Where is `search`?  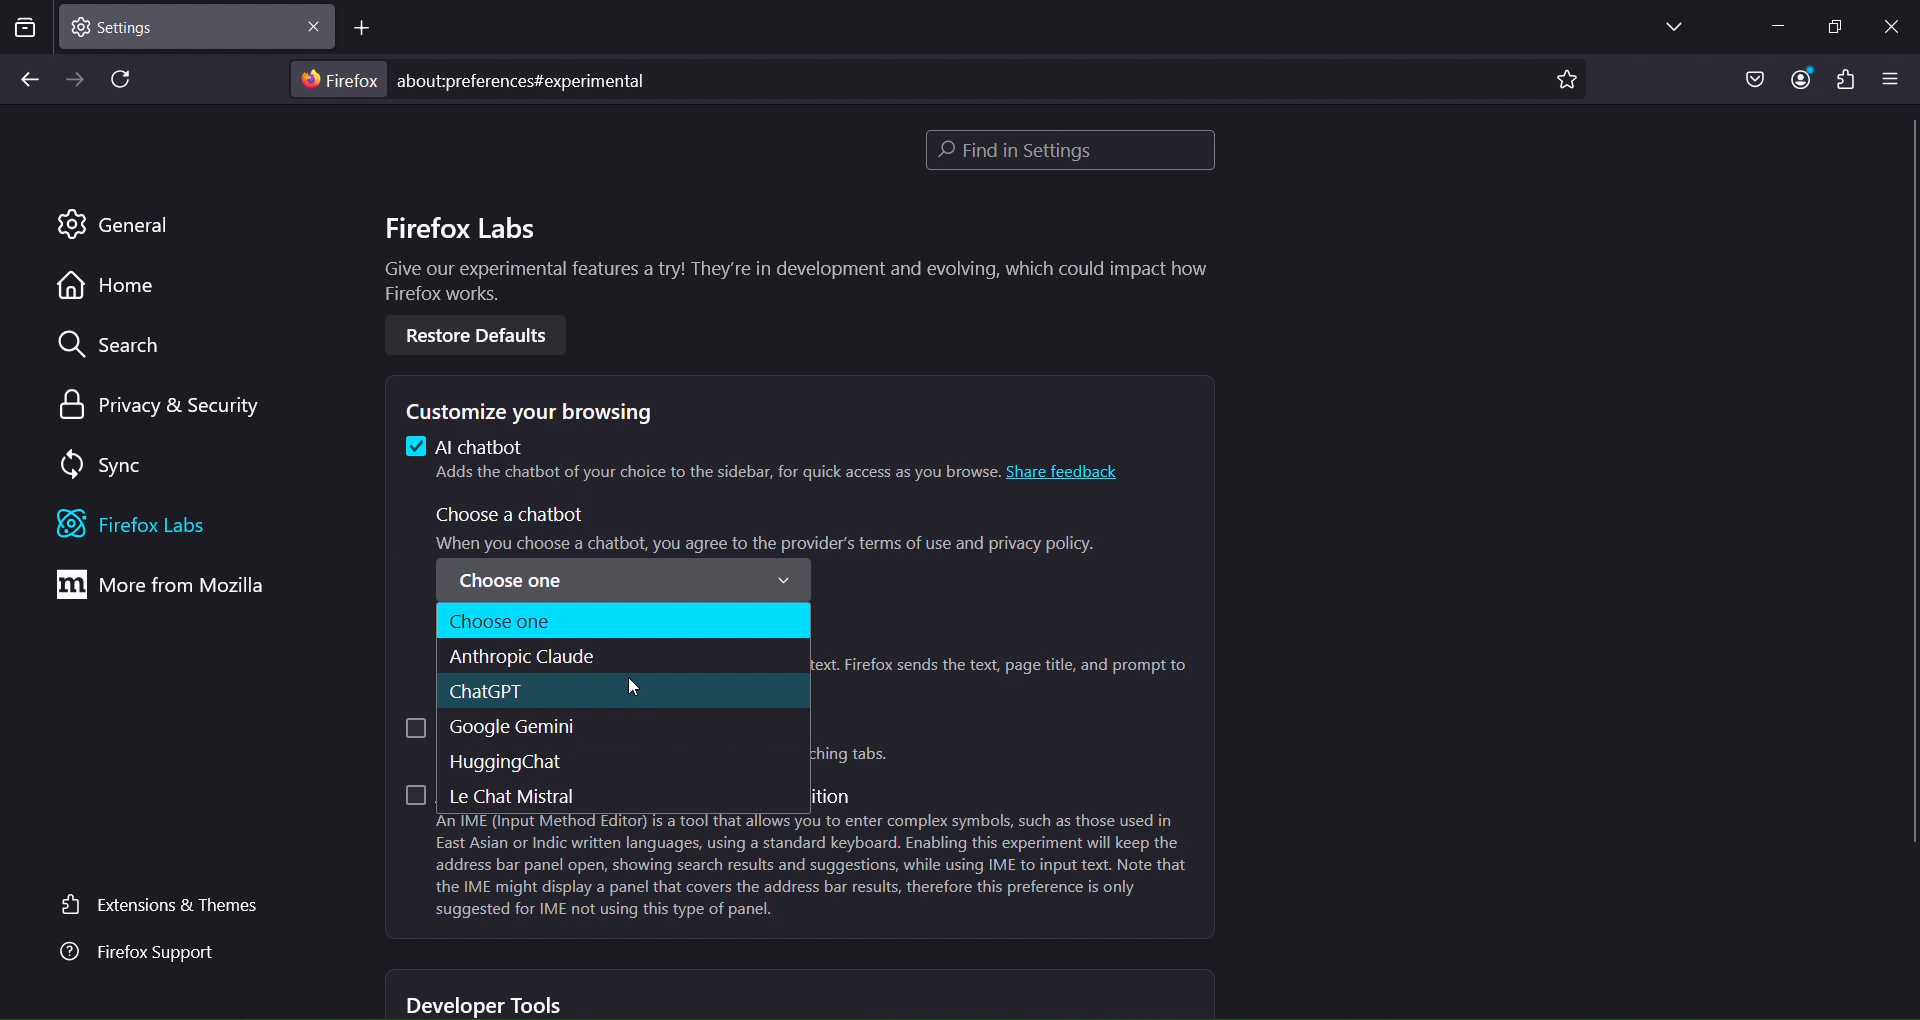 search is located at coordinates (109, 348).